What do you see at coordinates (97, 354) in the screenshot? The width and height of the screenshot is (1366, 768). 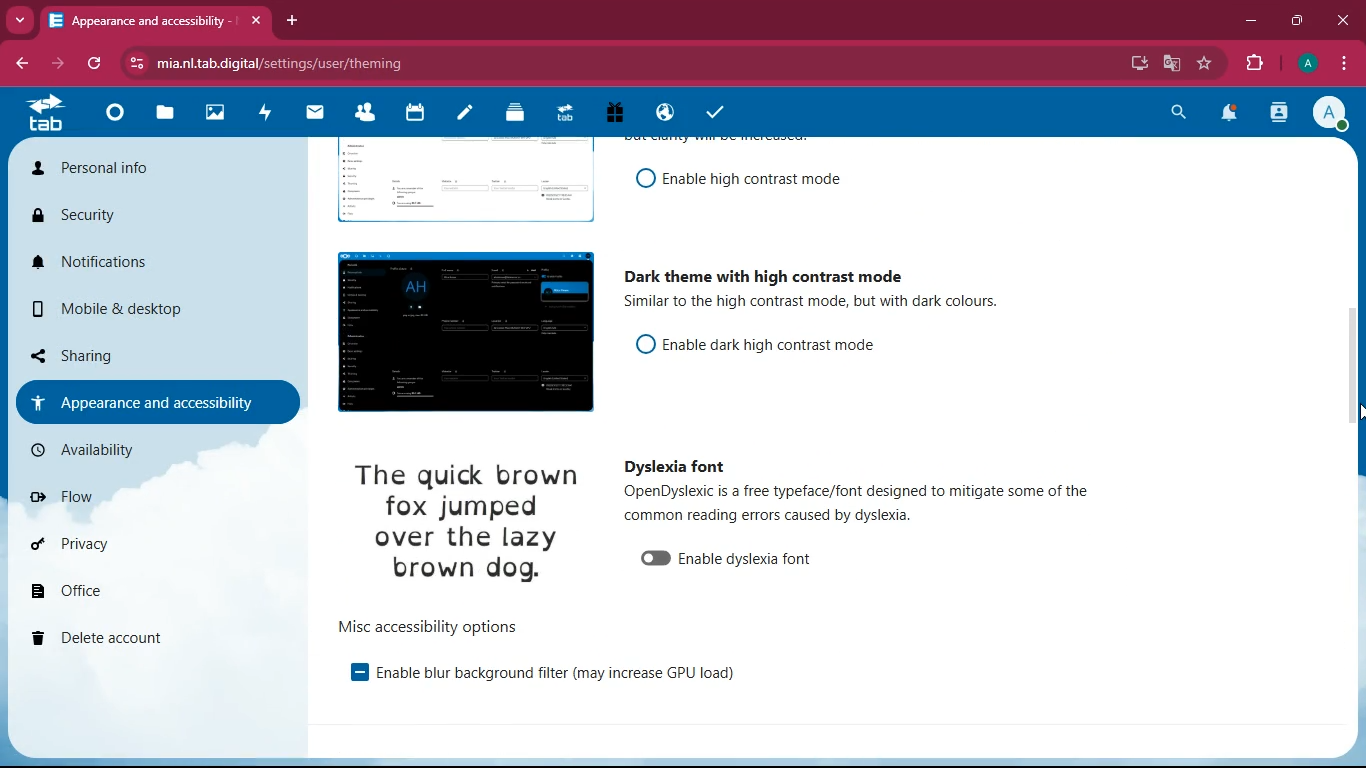 I see `sharing` at bounding box center [97, 354].